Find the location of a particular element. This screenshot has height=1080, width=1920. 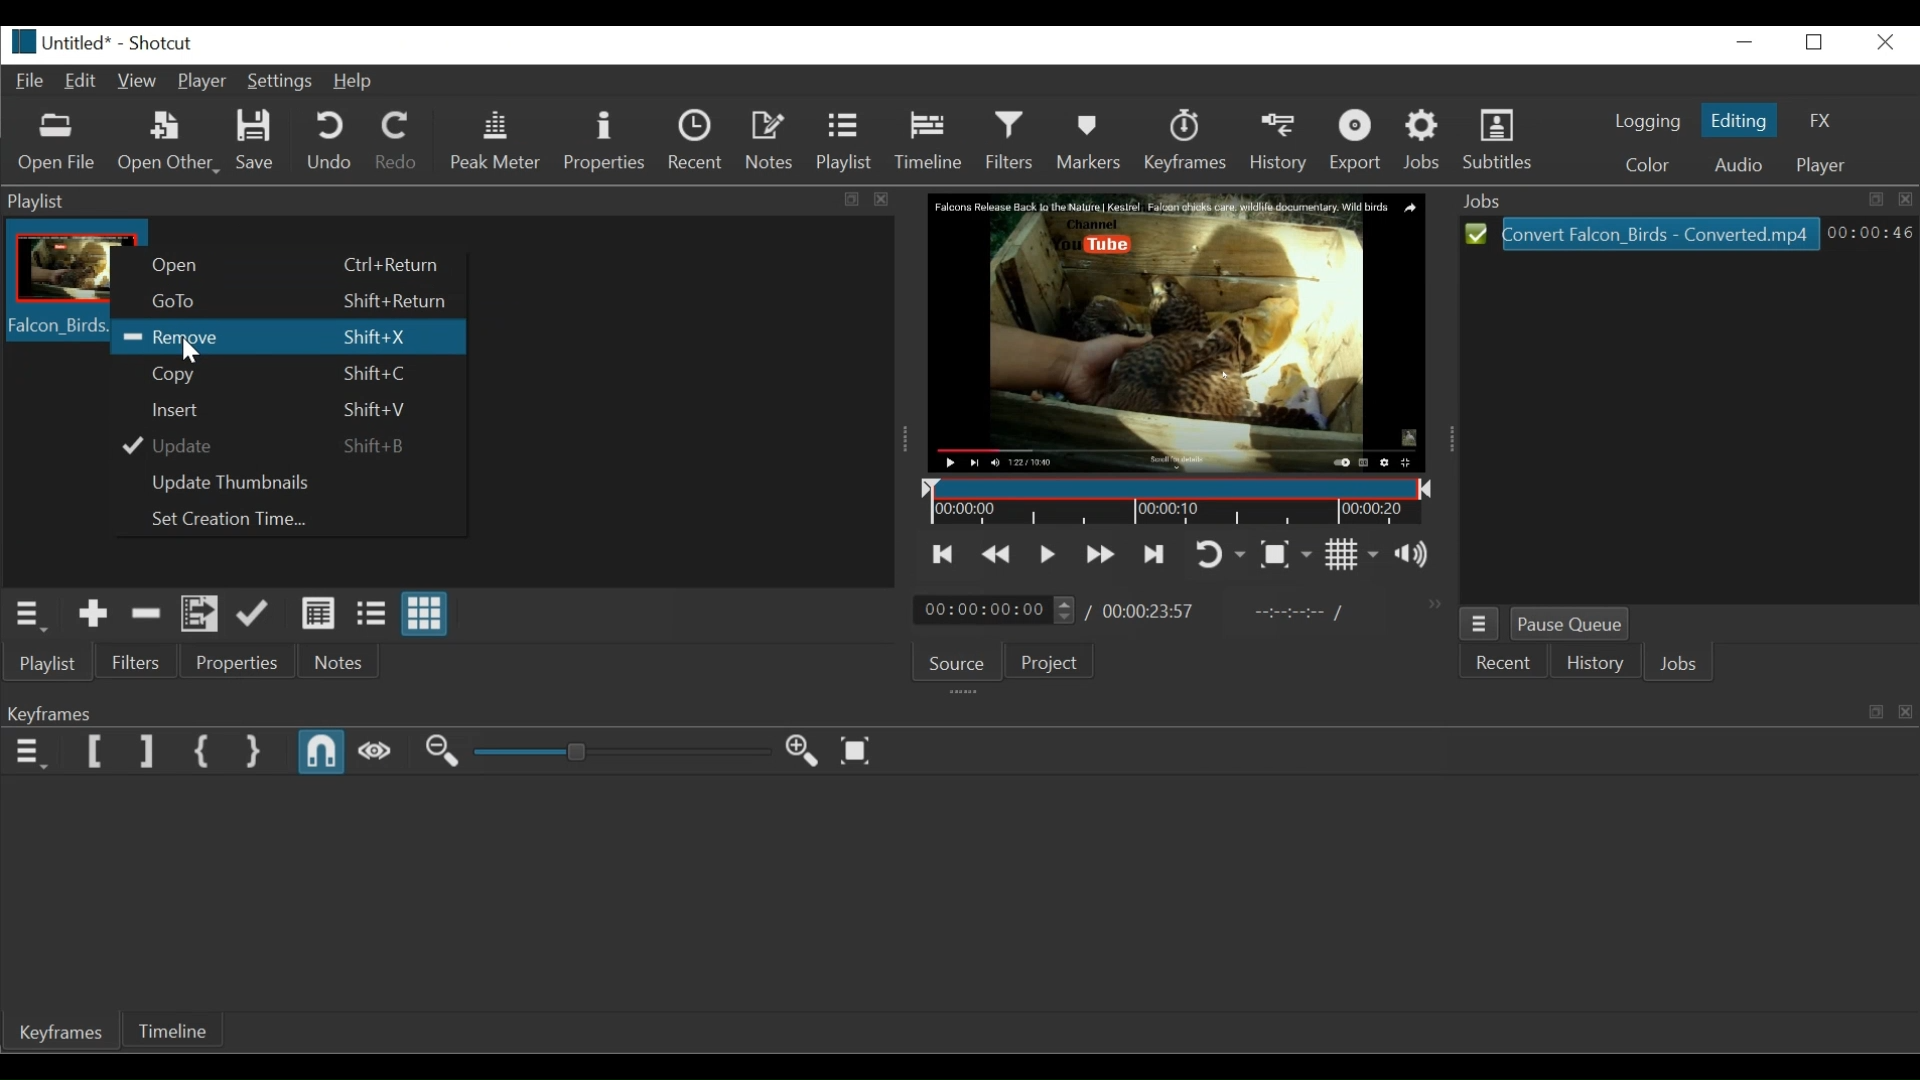

Project is located at coordinates (1054, 664).